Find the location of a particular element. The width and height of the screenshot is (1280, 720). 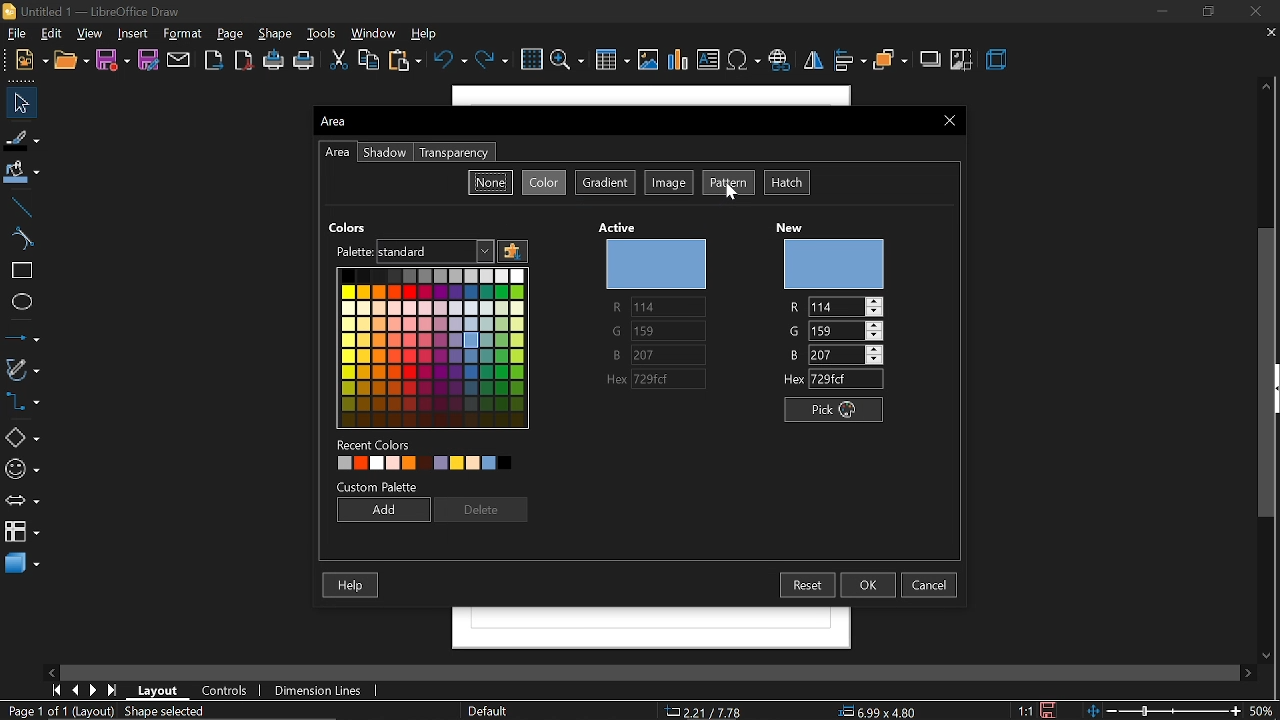

move left is located at coordinates (51, 671).